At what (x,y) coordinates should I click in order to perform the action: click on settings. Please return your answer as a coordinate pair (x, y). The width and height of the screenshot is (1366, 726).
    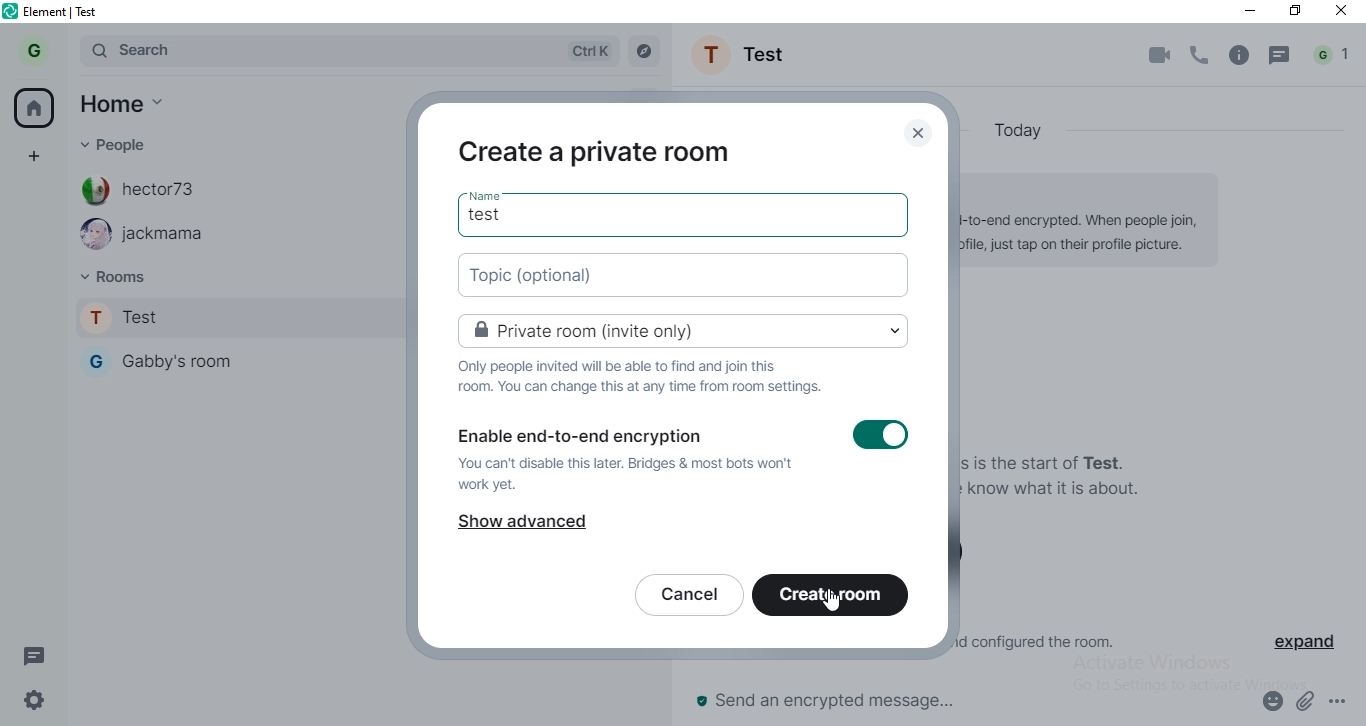
    Looking at the image, I should click on (34, 699).